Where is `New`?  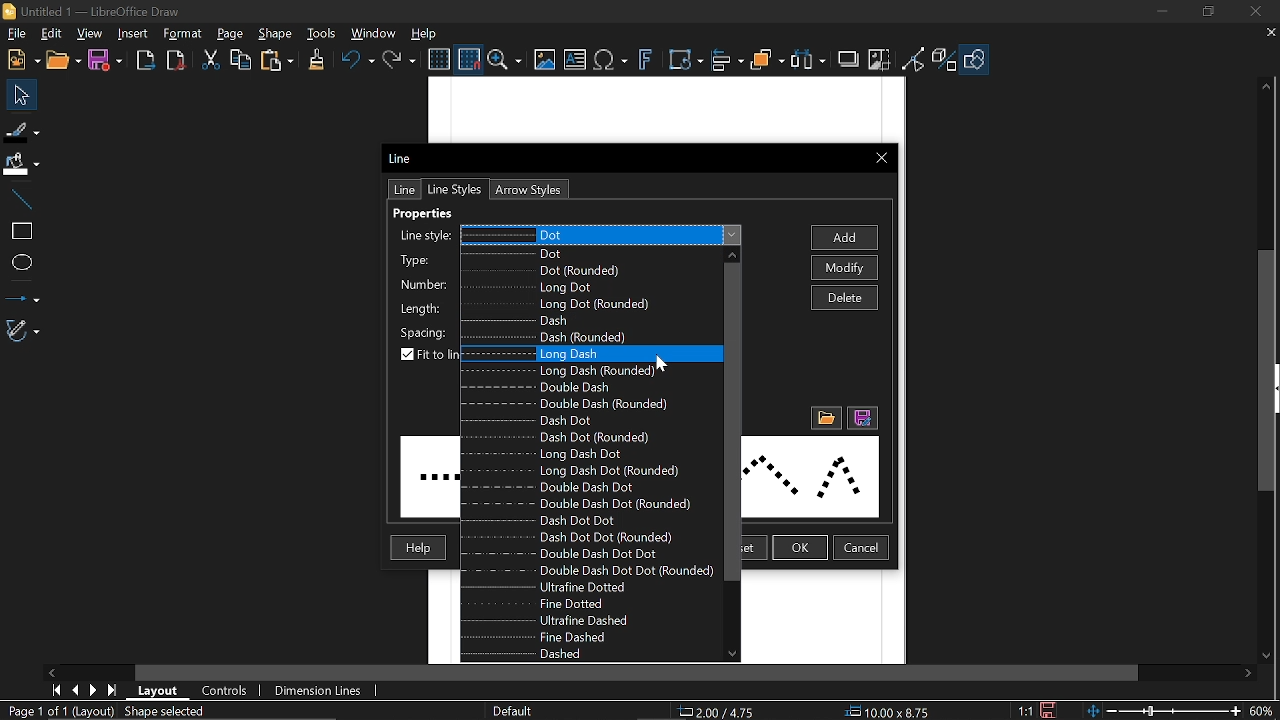 New is located at coordinates (21, 61).